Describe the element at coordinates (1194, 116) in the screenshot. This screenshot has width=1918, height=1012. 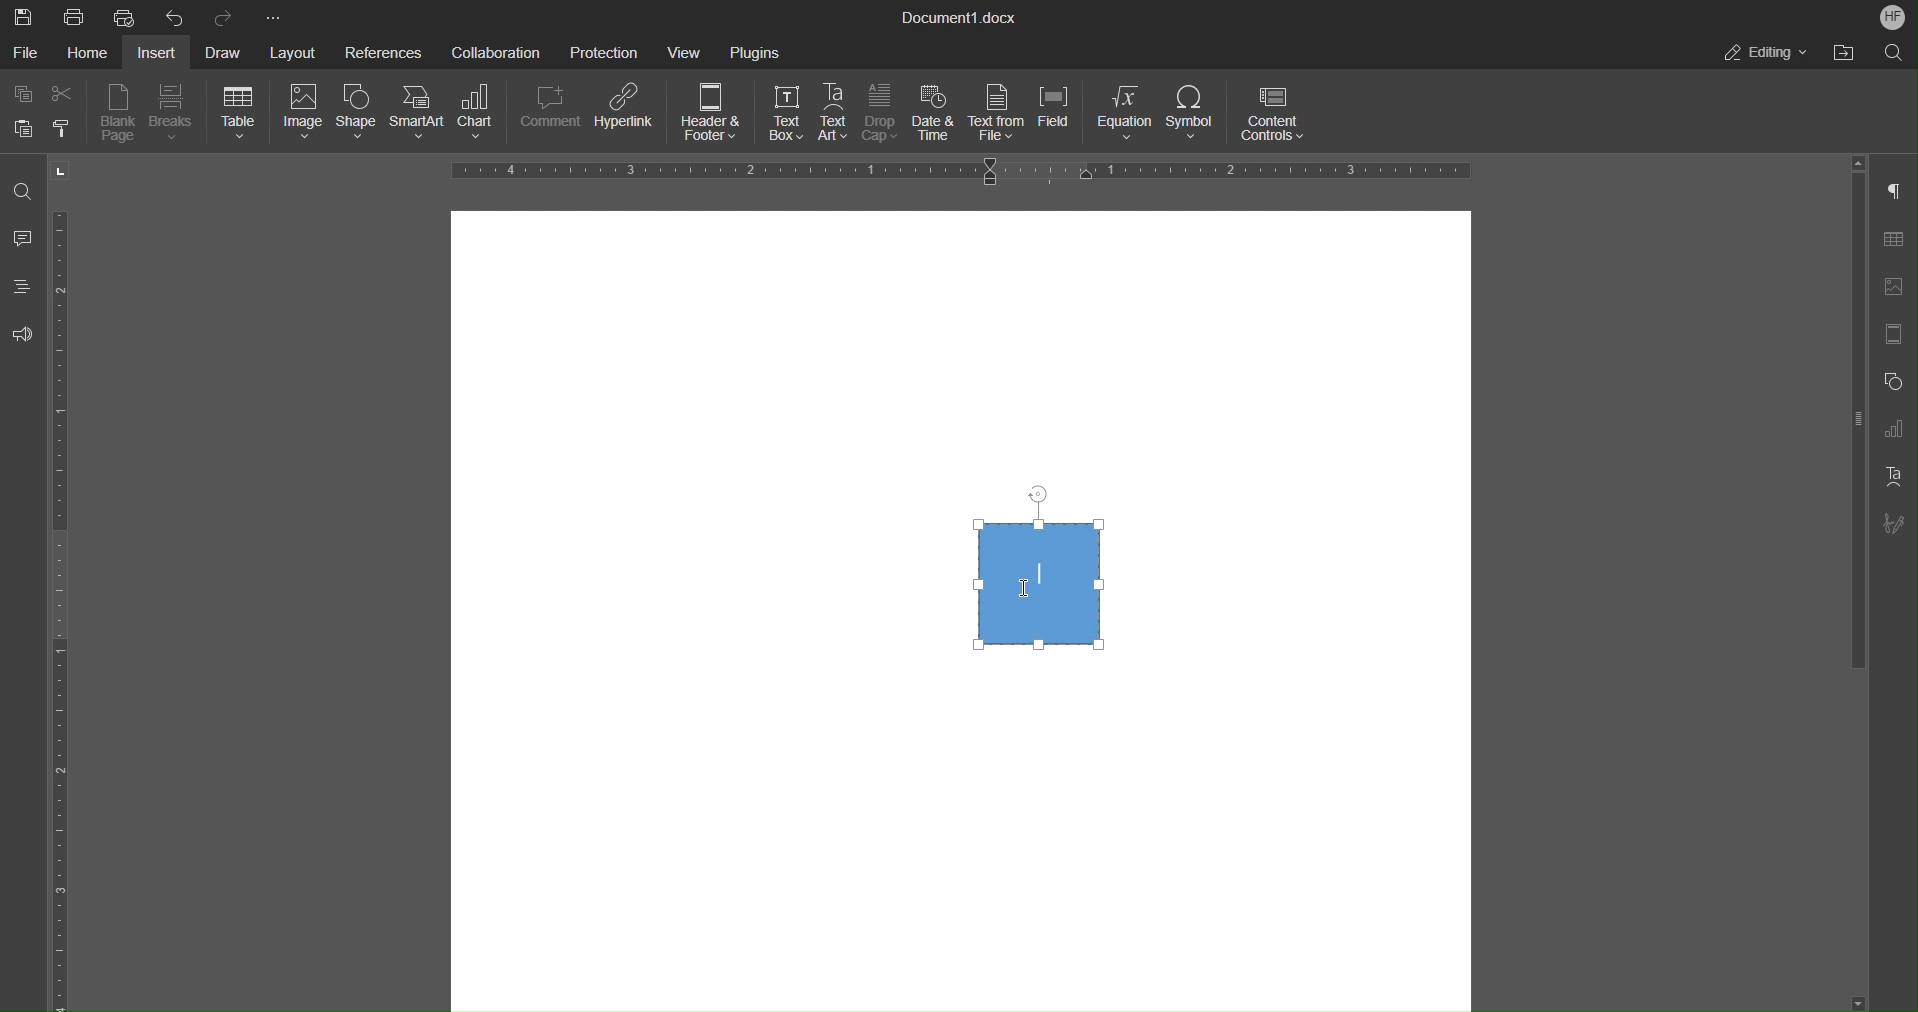
I see `Symbol` at that location.